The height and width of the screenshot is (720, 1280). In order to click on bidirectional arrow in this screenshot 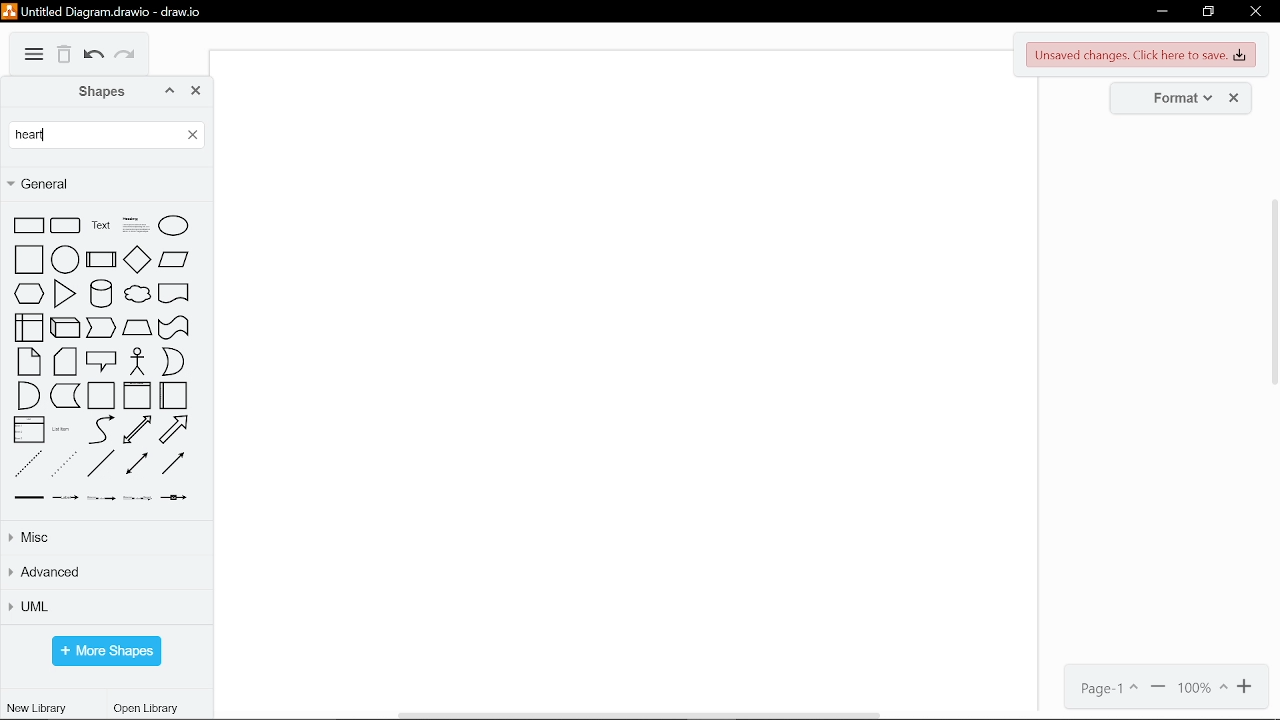, I will do `click(138, 430)`.